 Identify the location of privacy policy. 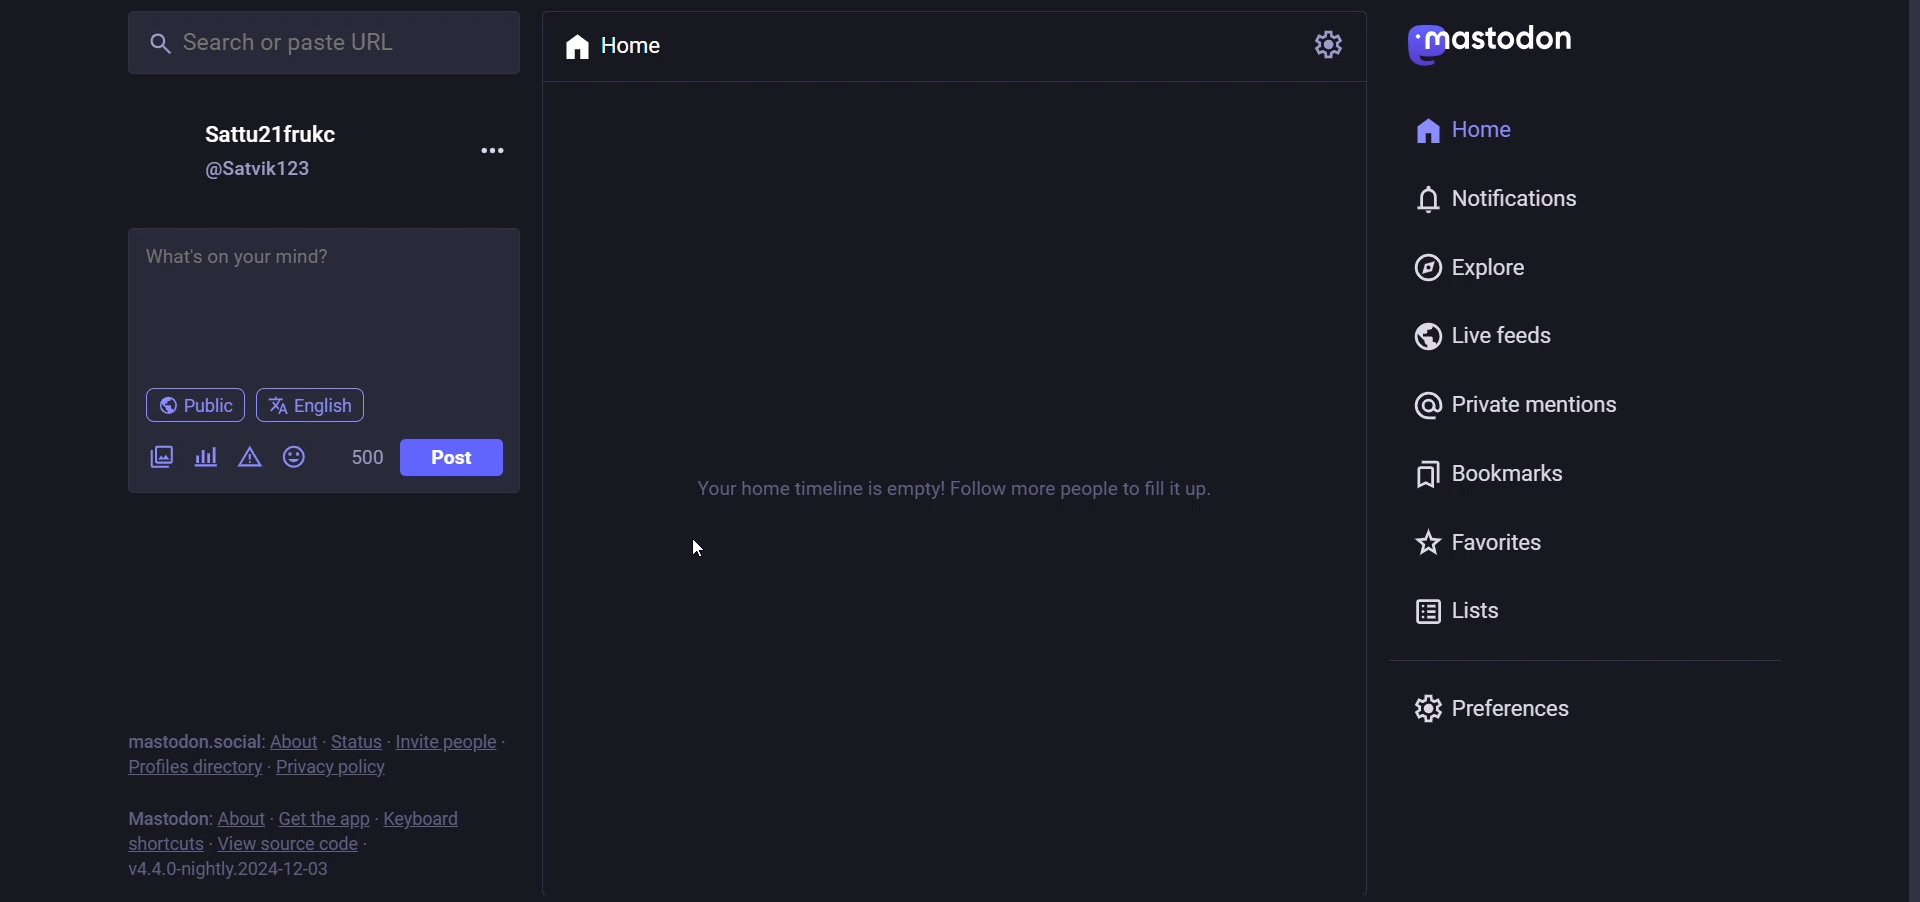
(330, 771).